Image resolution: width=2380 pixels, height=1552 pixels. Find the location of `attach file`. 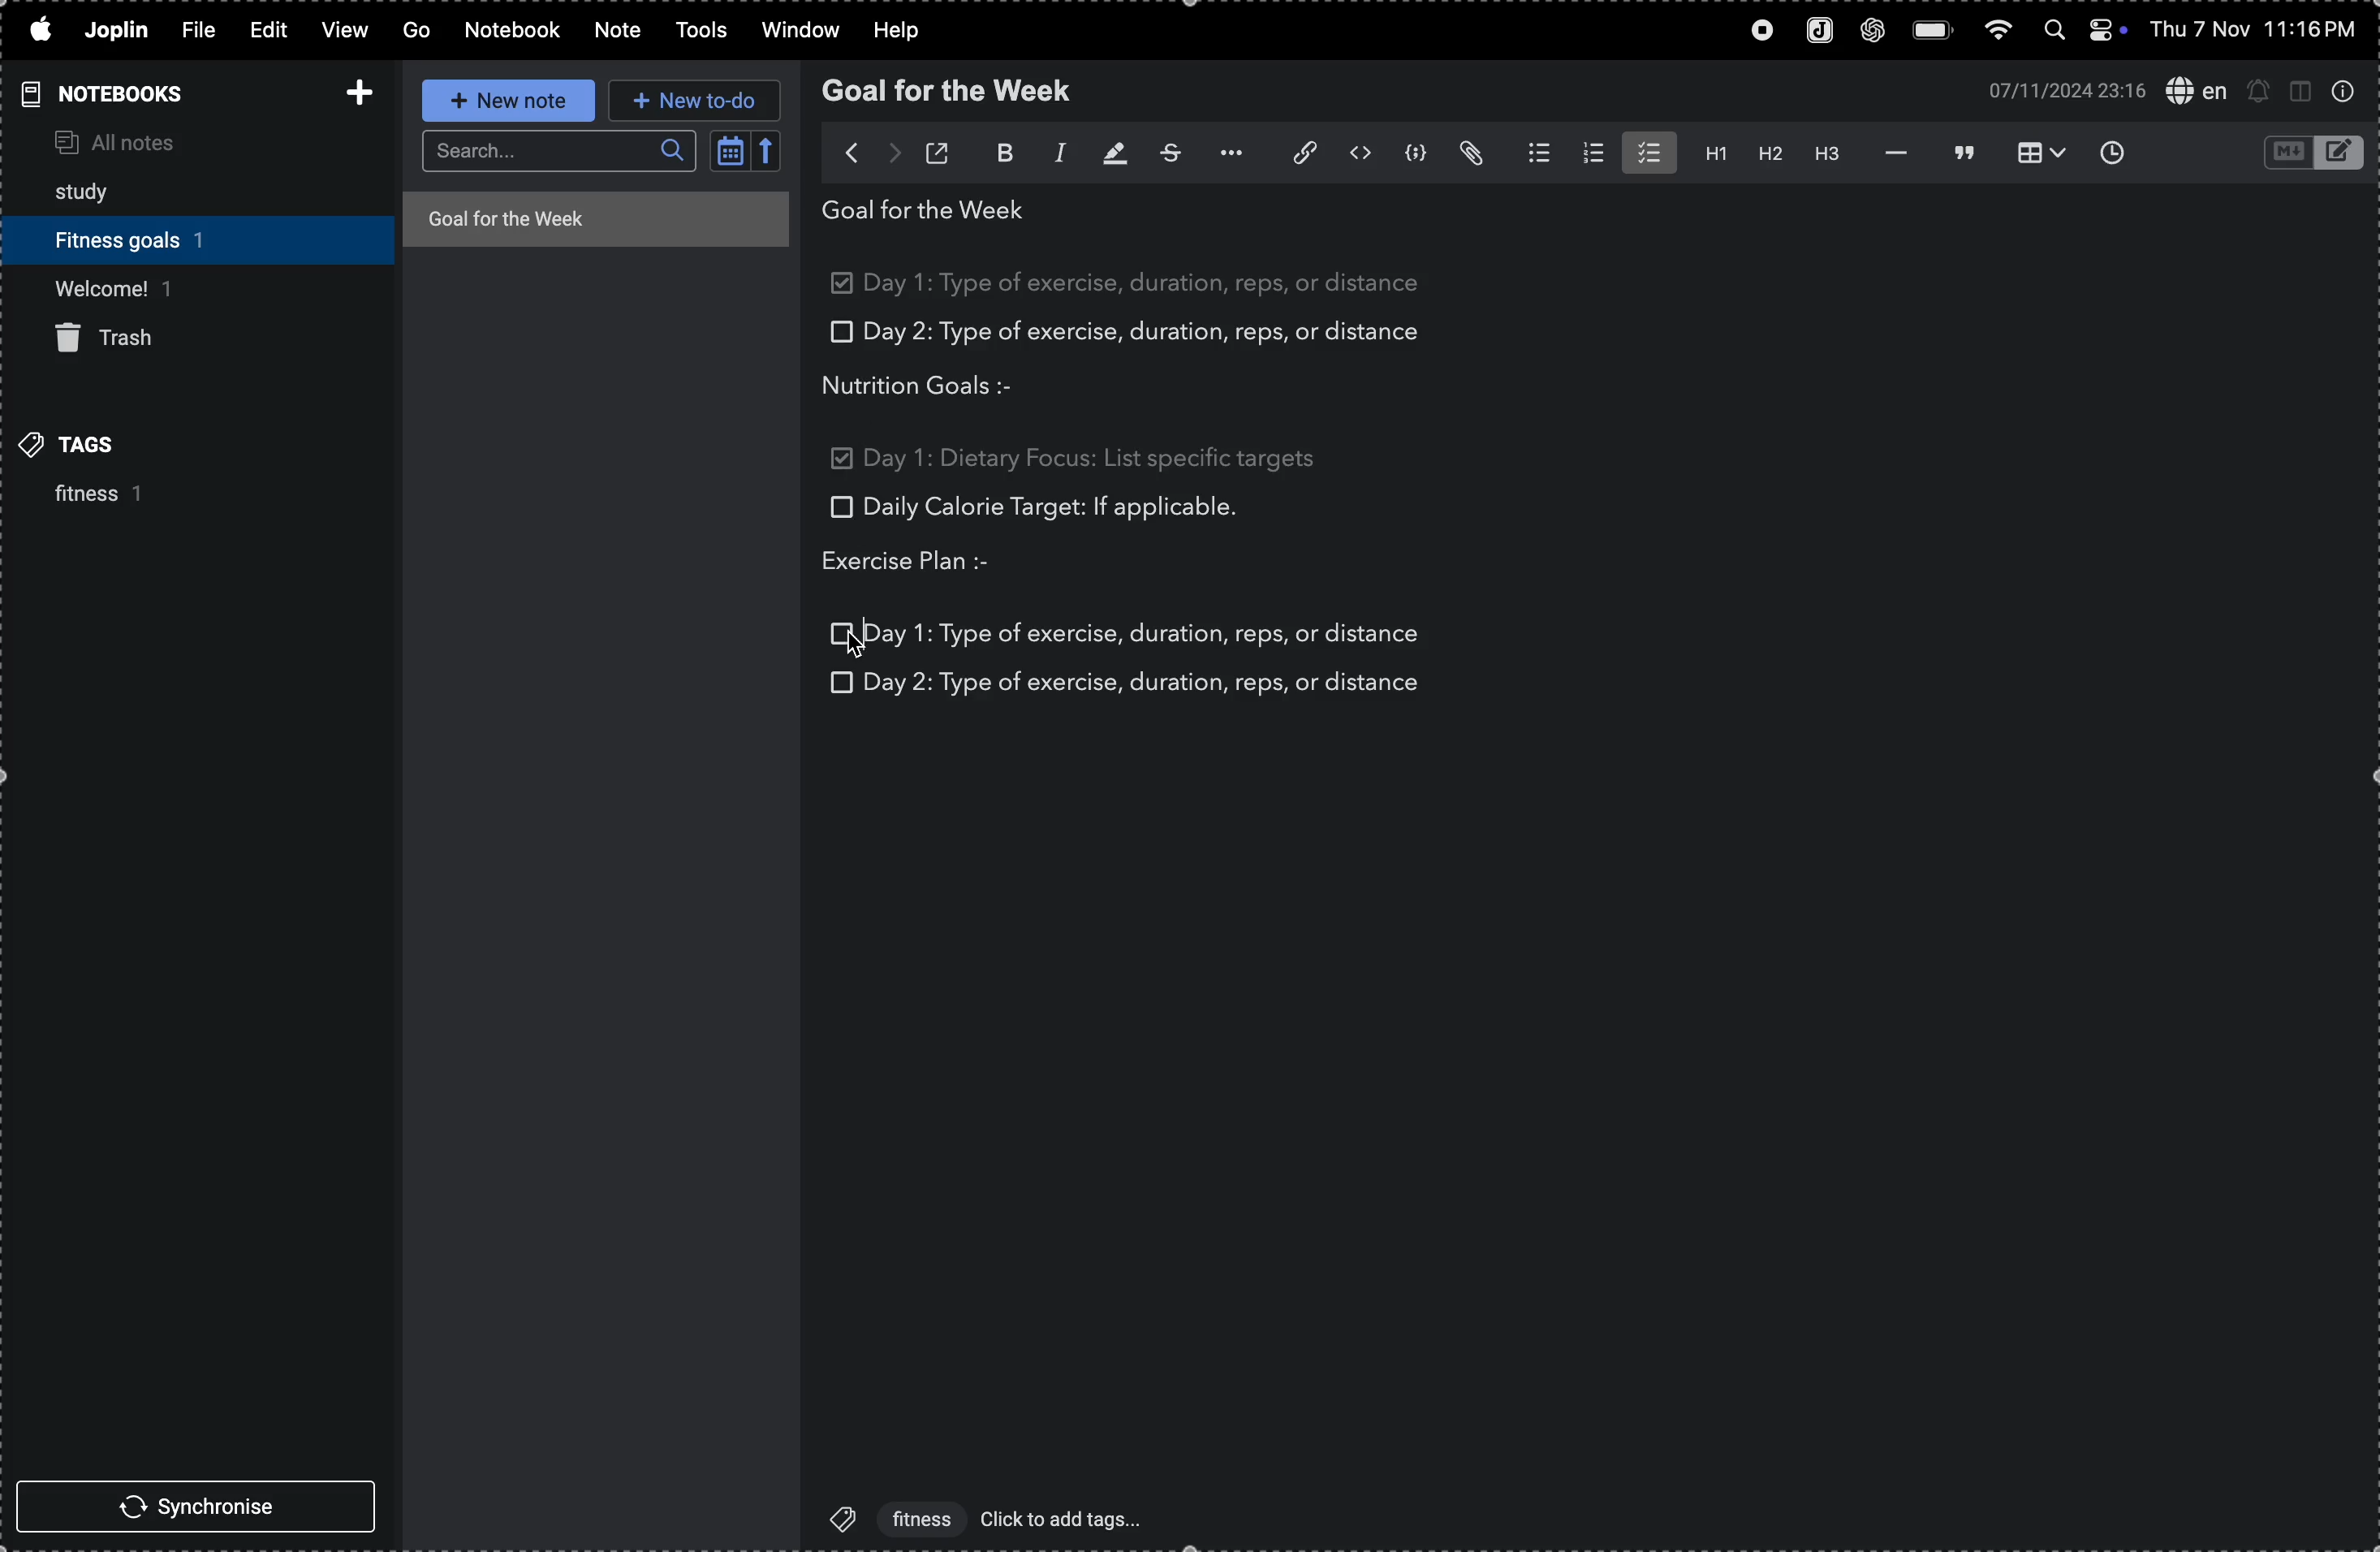

attach file is located at coordinates (1472, 155).